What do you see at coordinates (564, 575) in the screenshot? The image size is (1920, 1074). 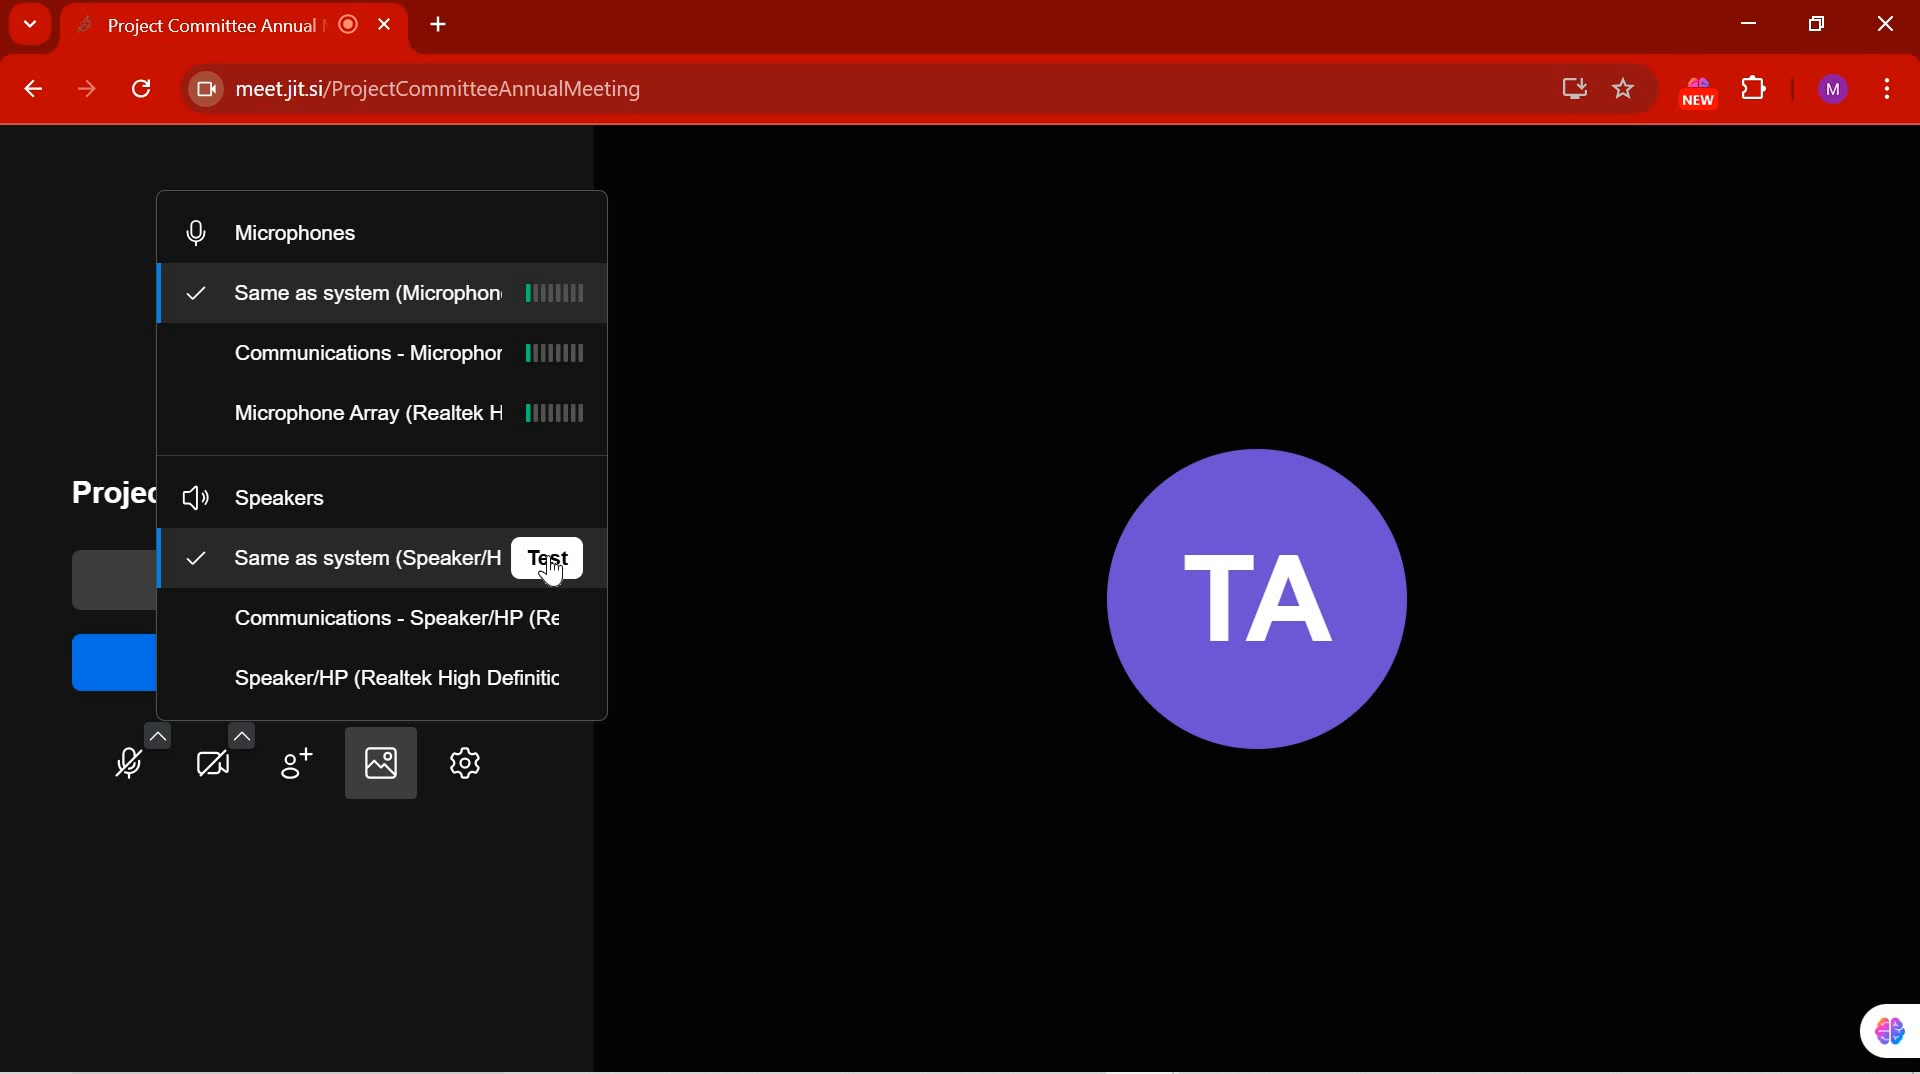 I see `cursor` at bounding box center [564, 575].